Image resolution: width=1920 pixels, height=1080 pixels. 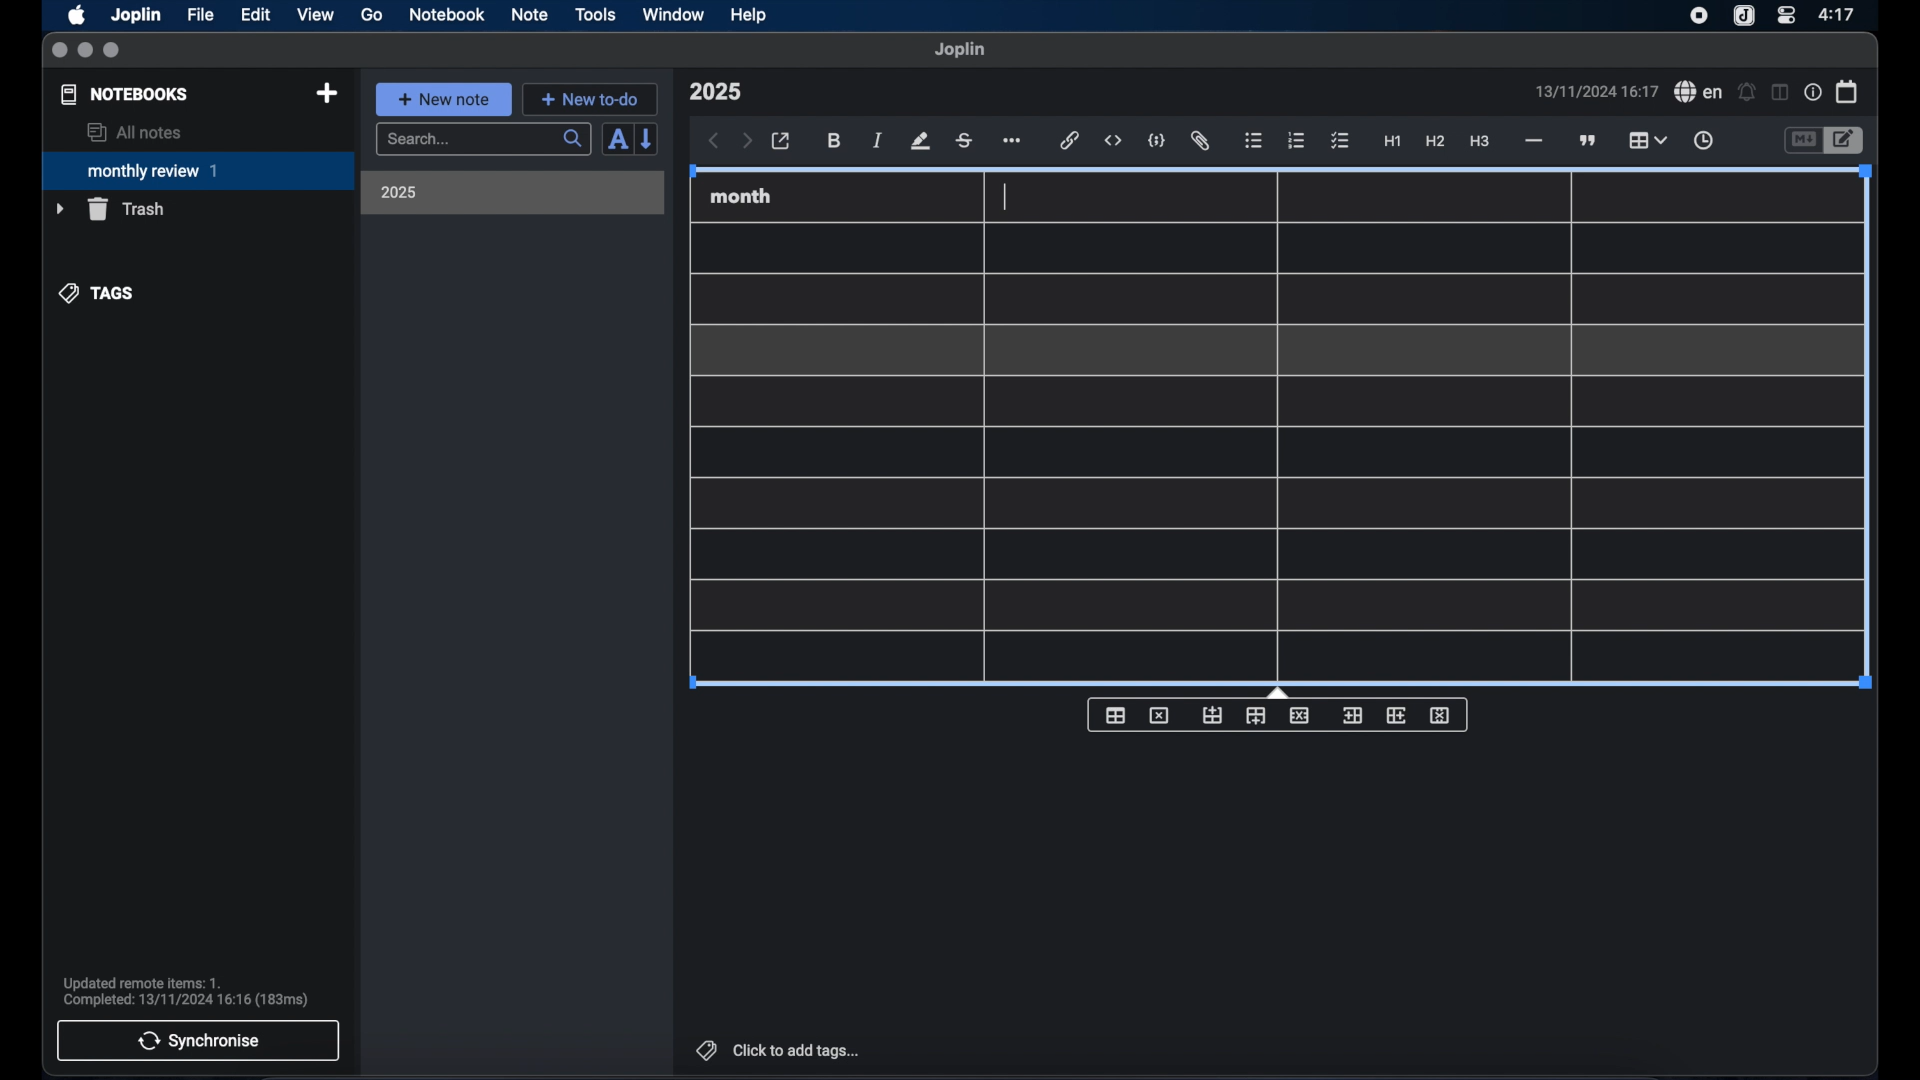 I want to click on bulleted list, so click(x=1253, y=141).